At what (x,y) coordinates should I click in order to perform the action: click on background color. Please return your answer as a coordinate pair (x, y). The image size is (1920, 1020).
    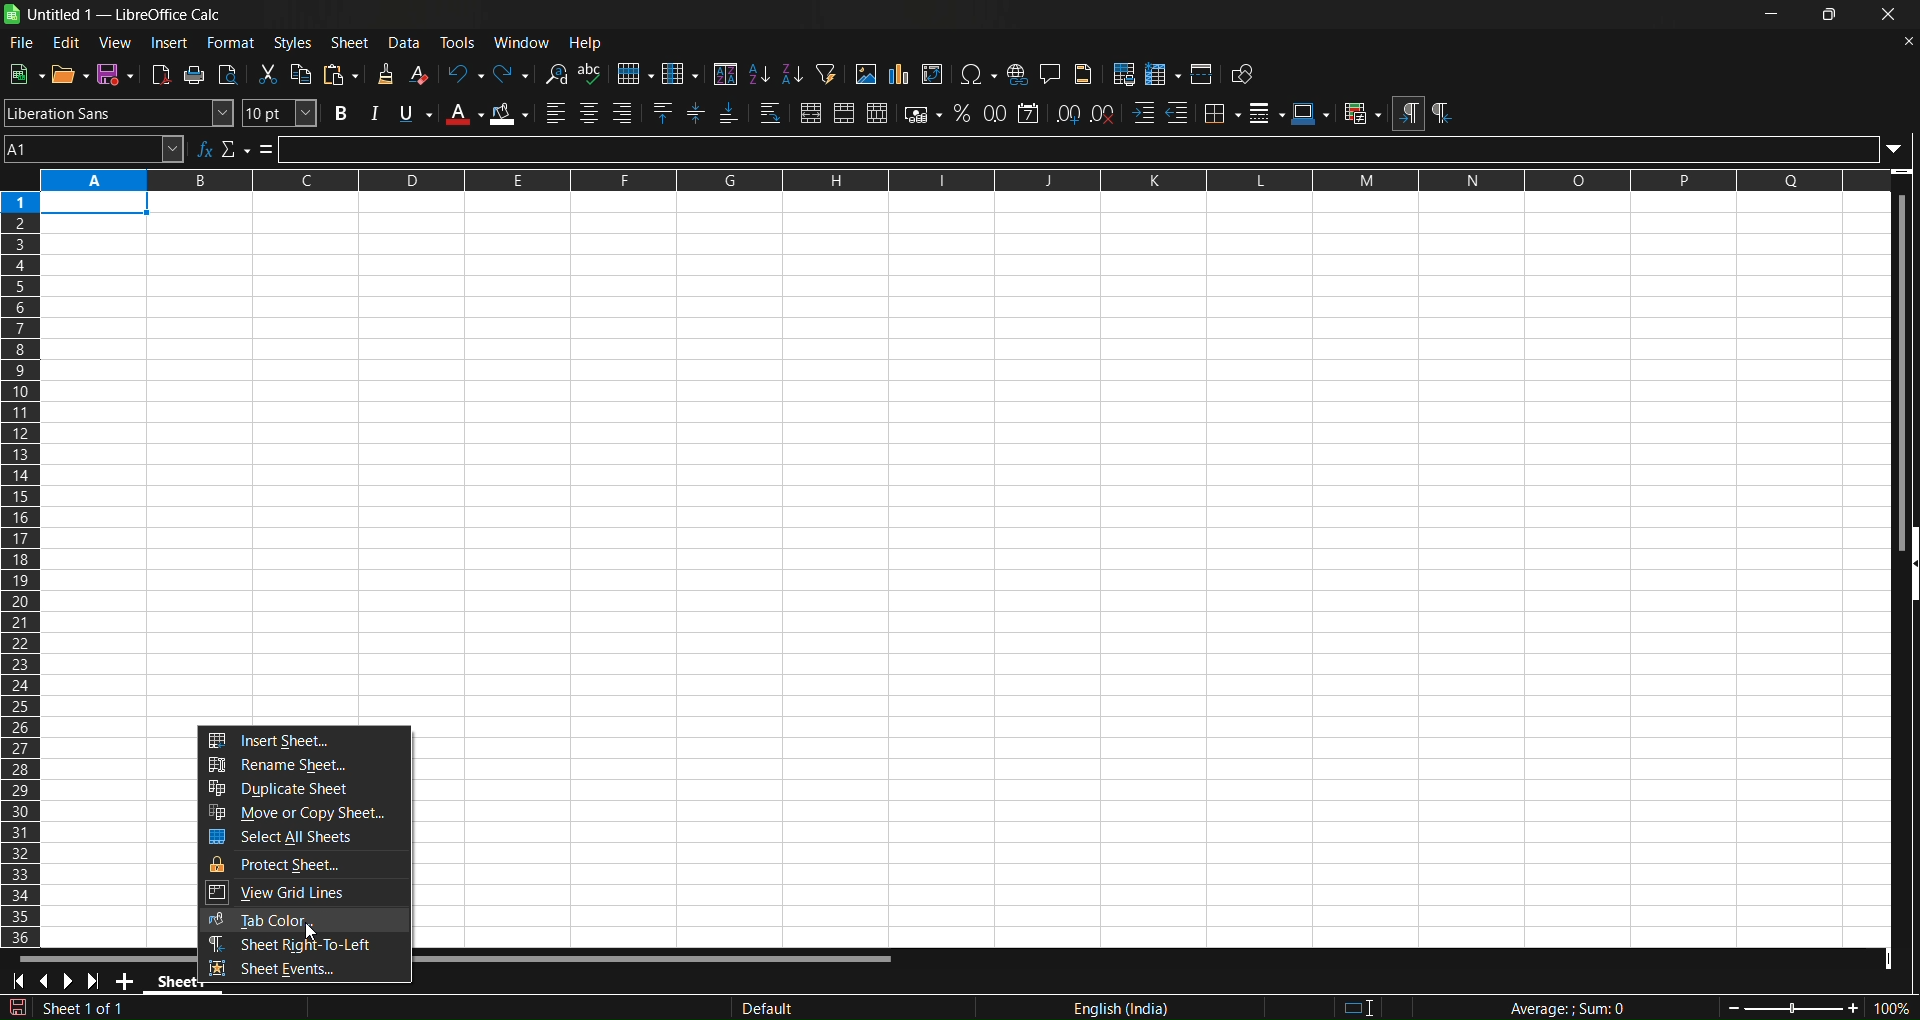
    Looking at the image, I should click on (511, 114).